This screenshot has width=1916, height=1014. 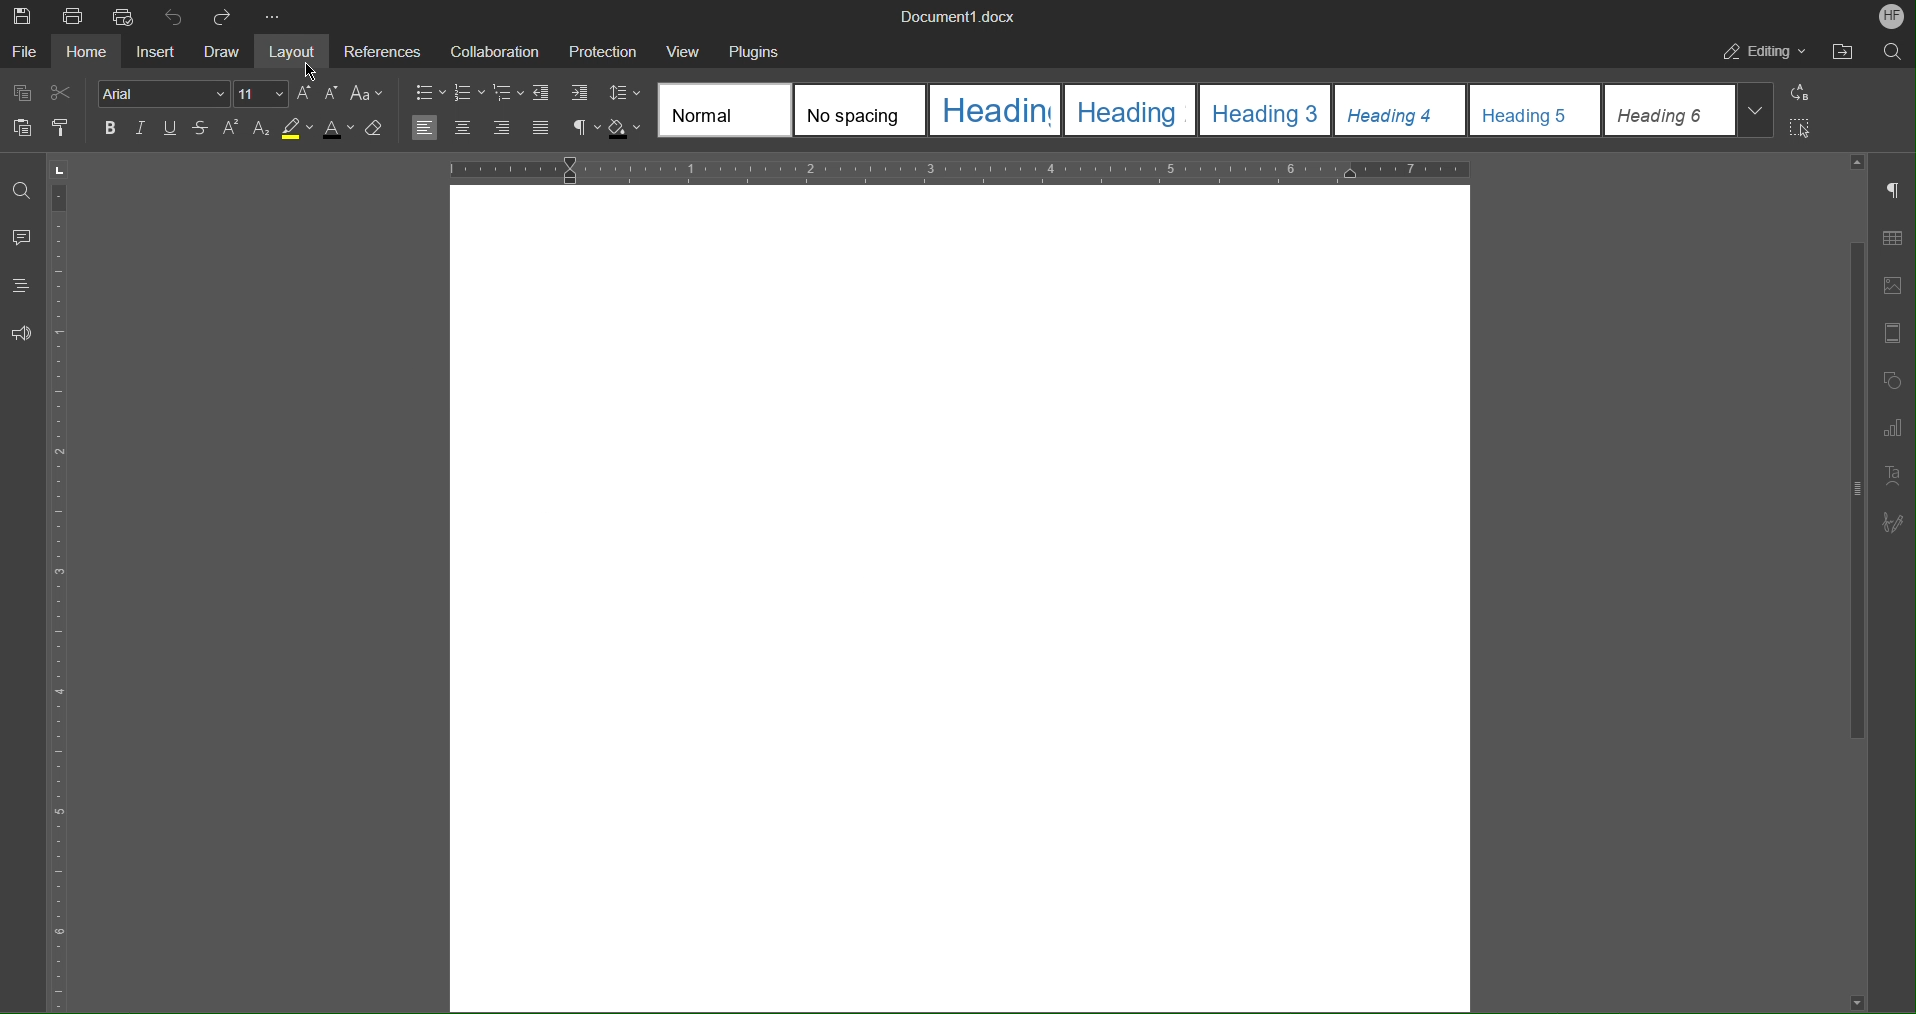 What do you see at coordinates (625, 96) in the screenshot?
I see `Change line distance` at bounding box center [625, 96].